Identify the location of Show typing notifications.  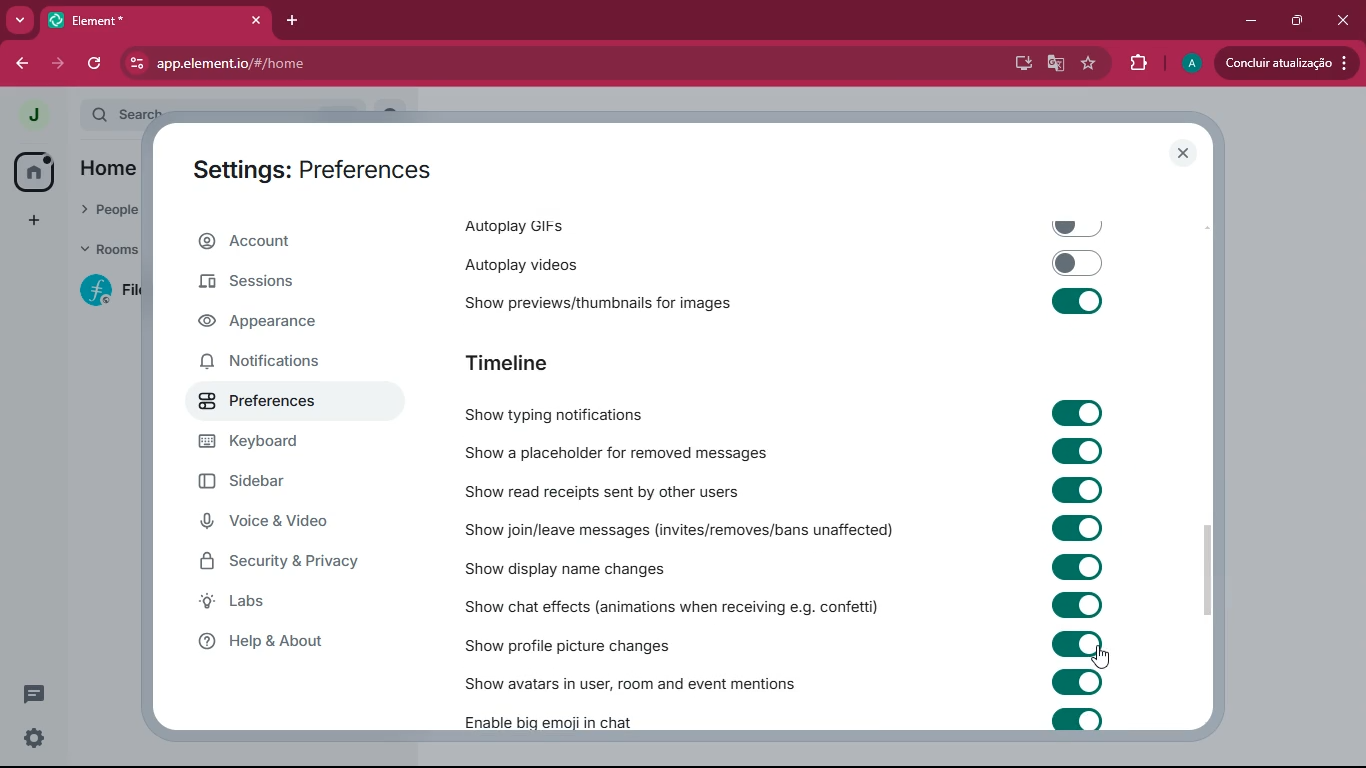
(784, 411).